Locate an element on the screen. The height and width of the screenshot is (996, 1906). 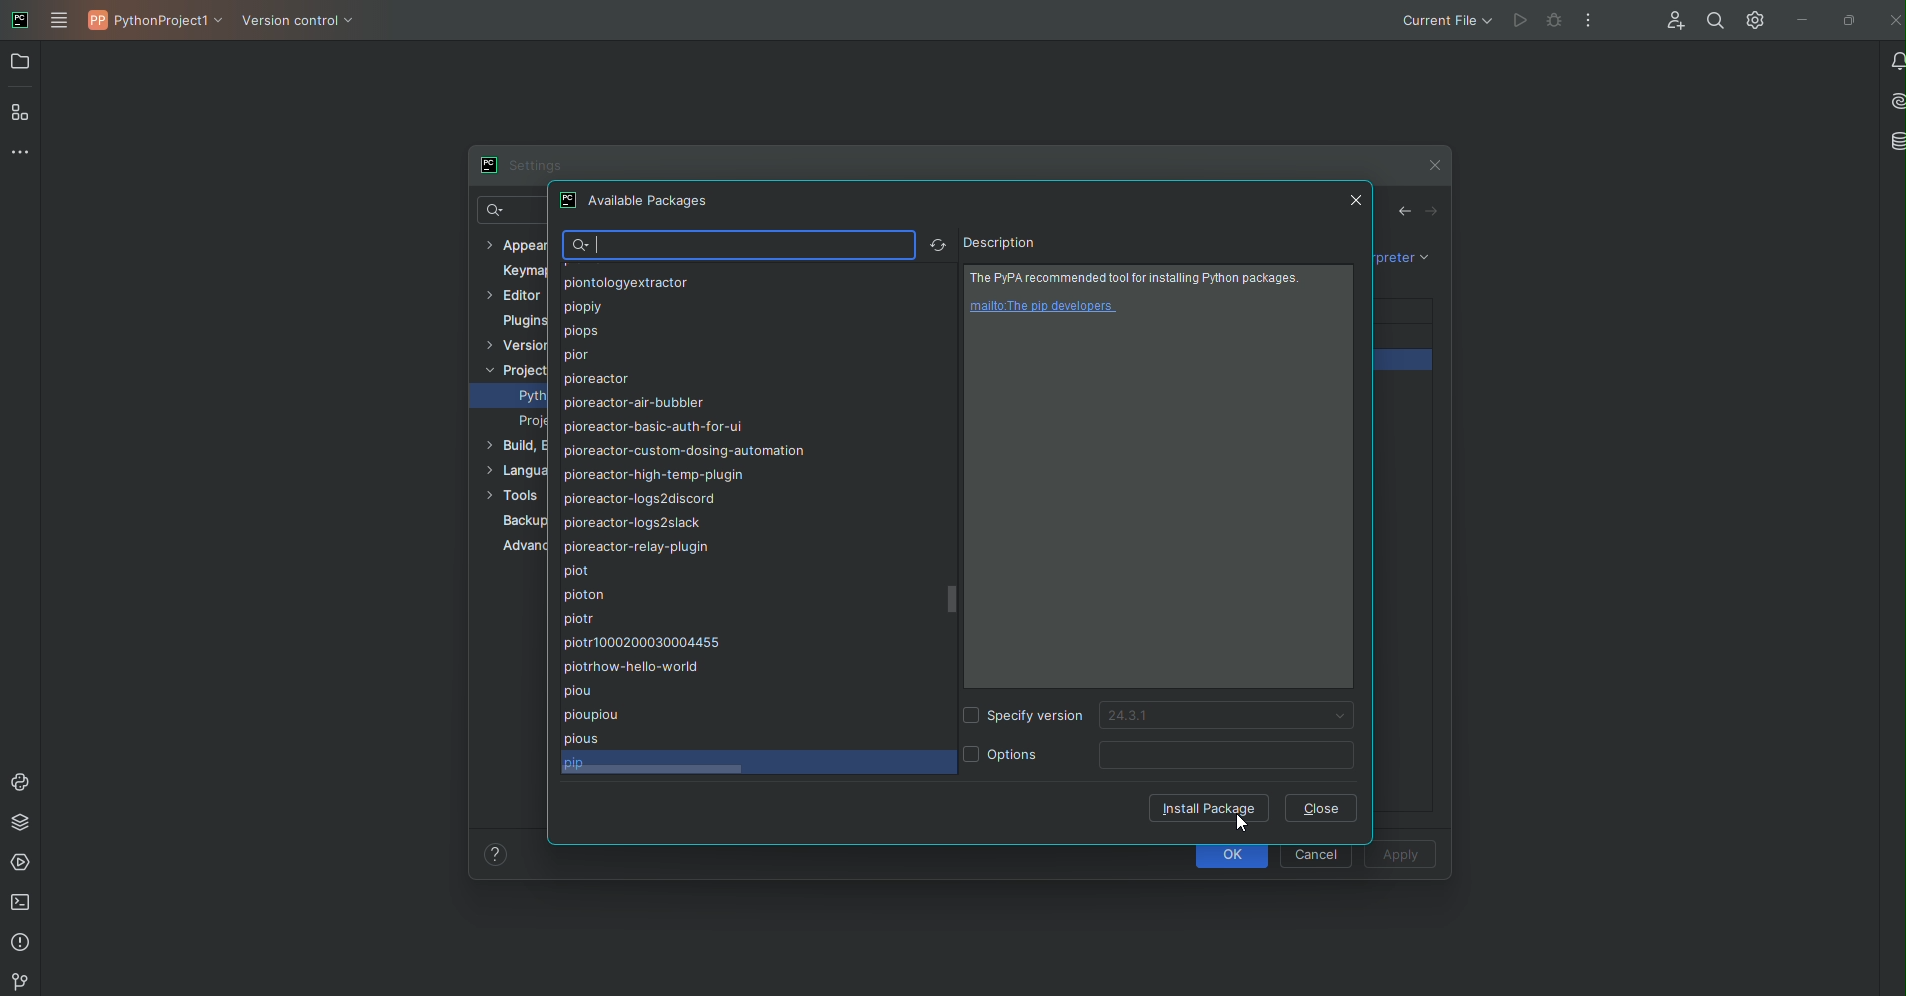
PythonProject1 is located at coordinates (158, 24).